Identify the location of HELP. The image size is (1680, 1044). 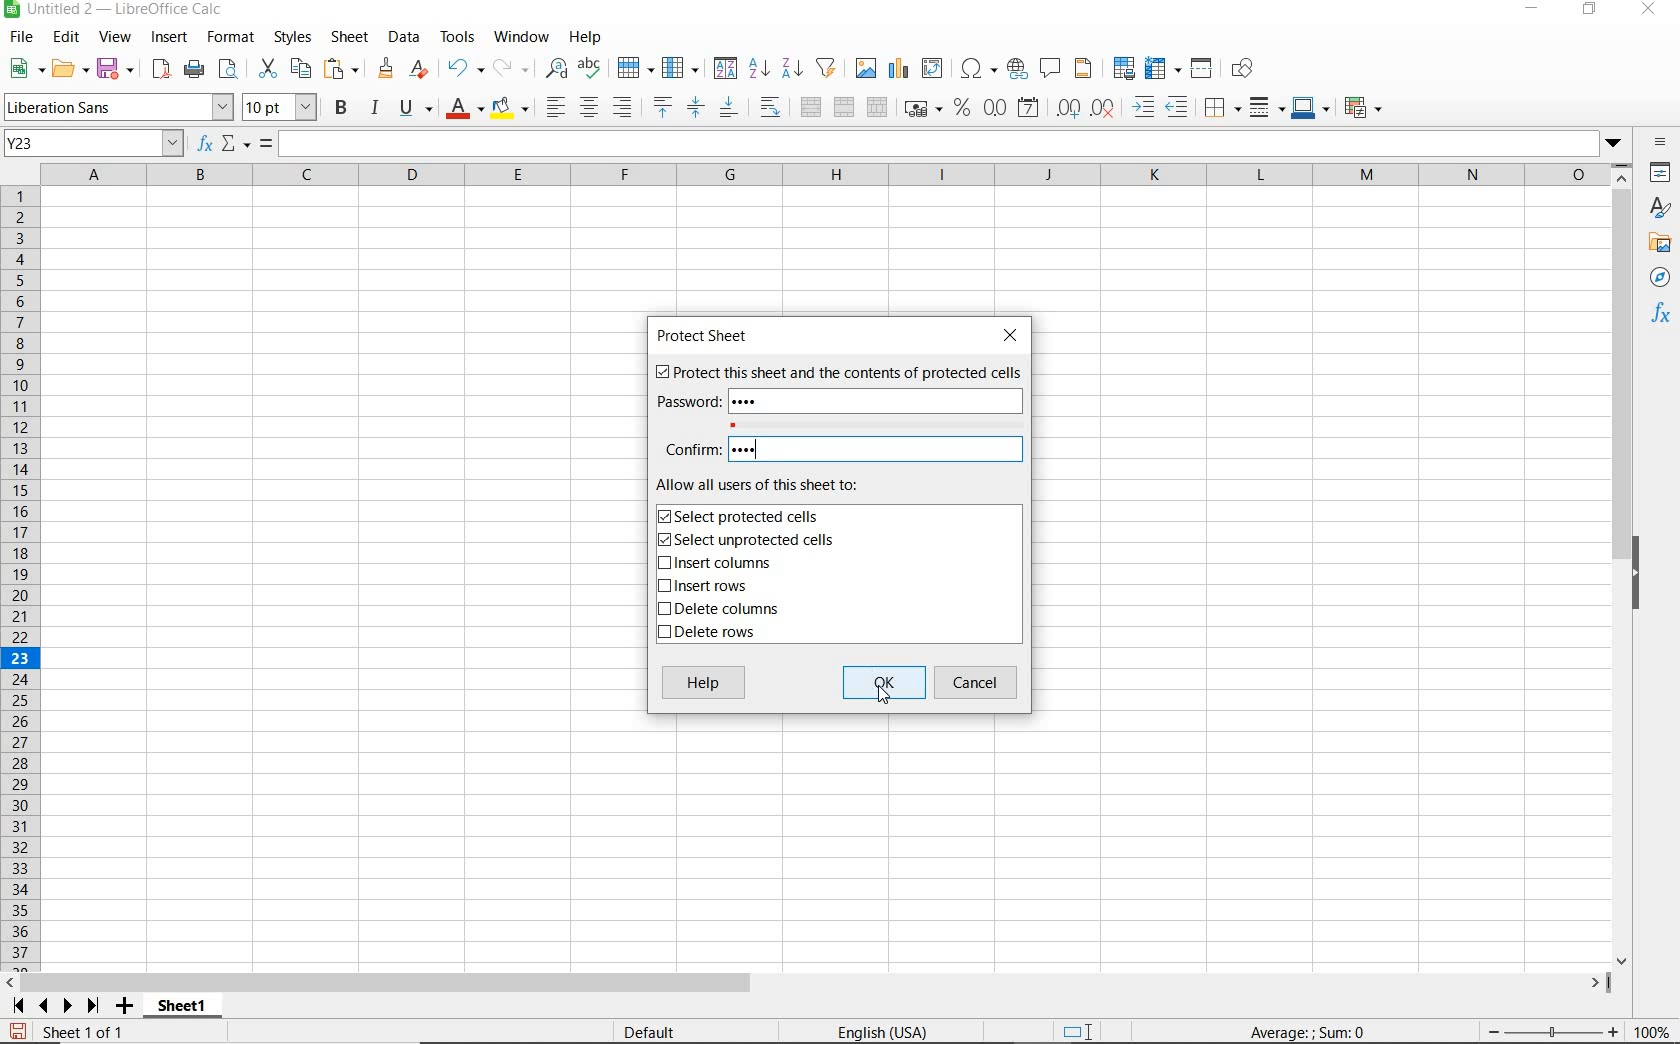
(704, 685).